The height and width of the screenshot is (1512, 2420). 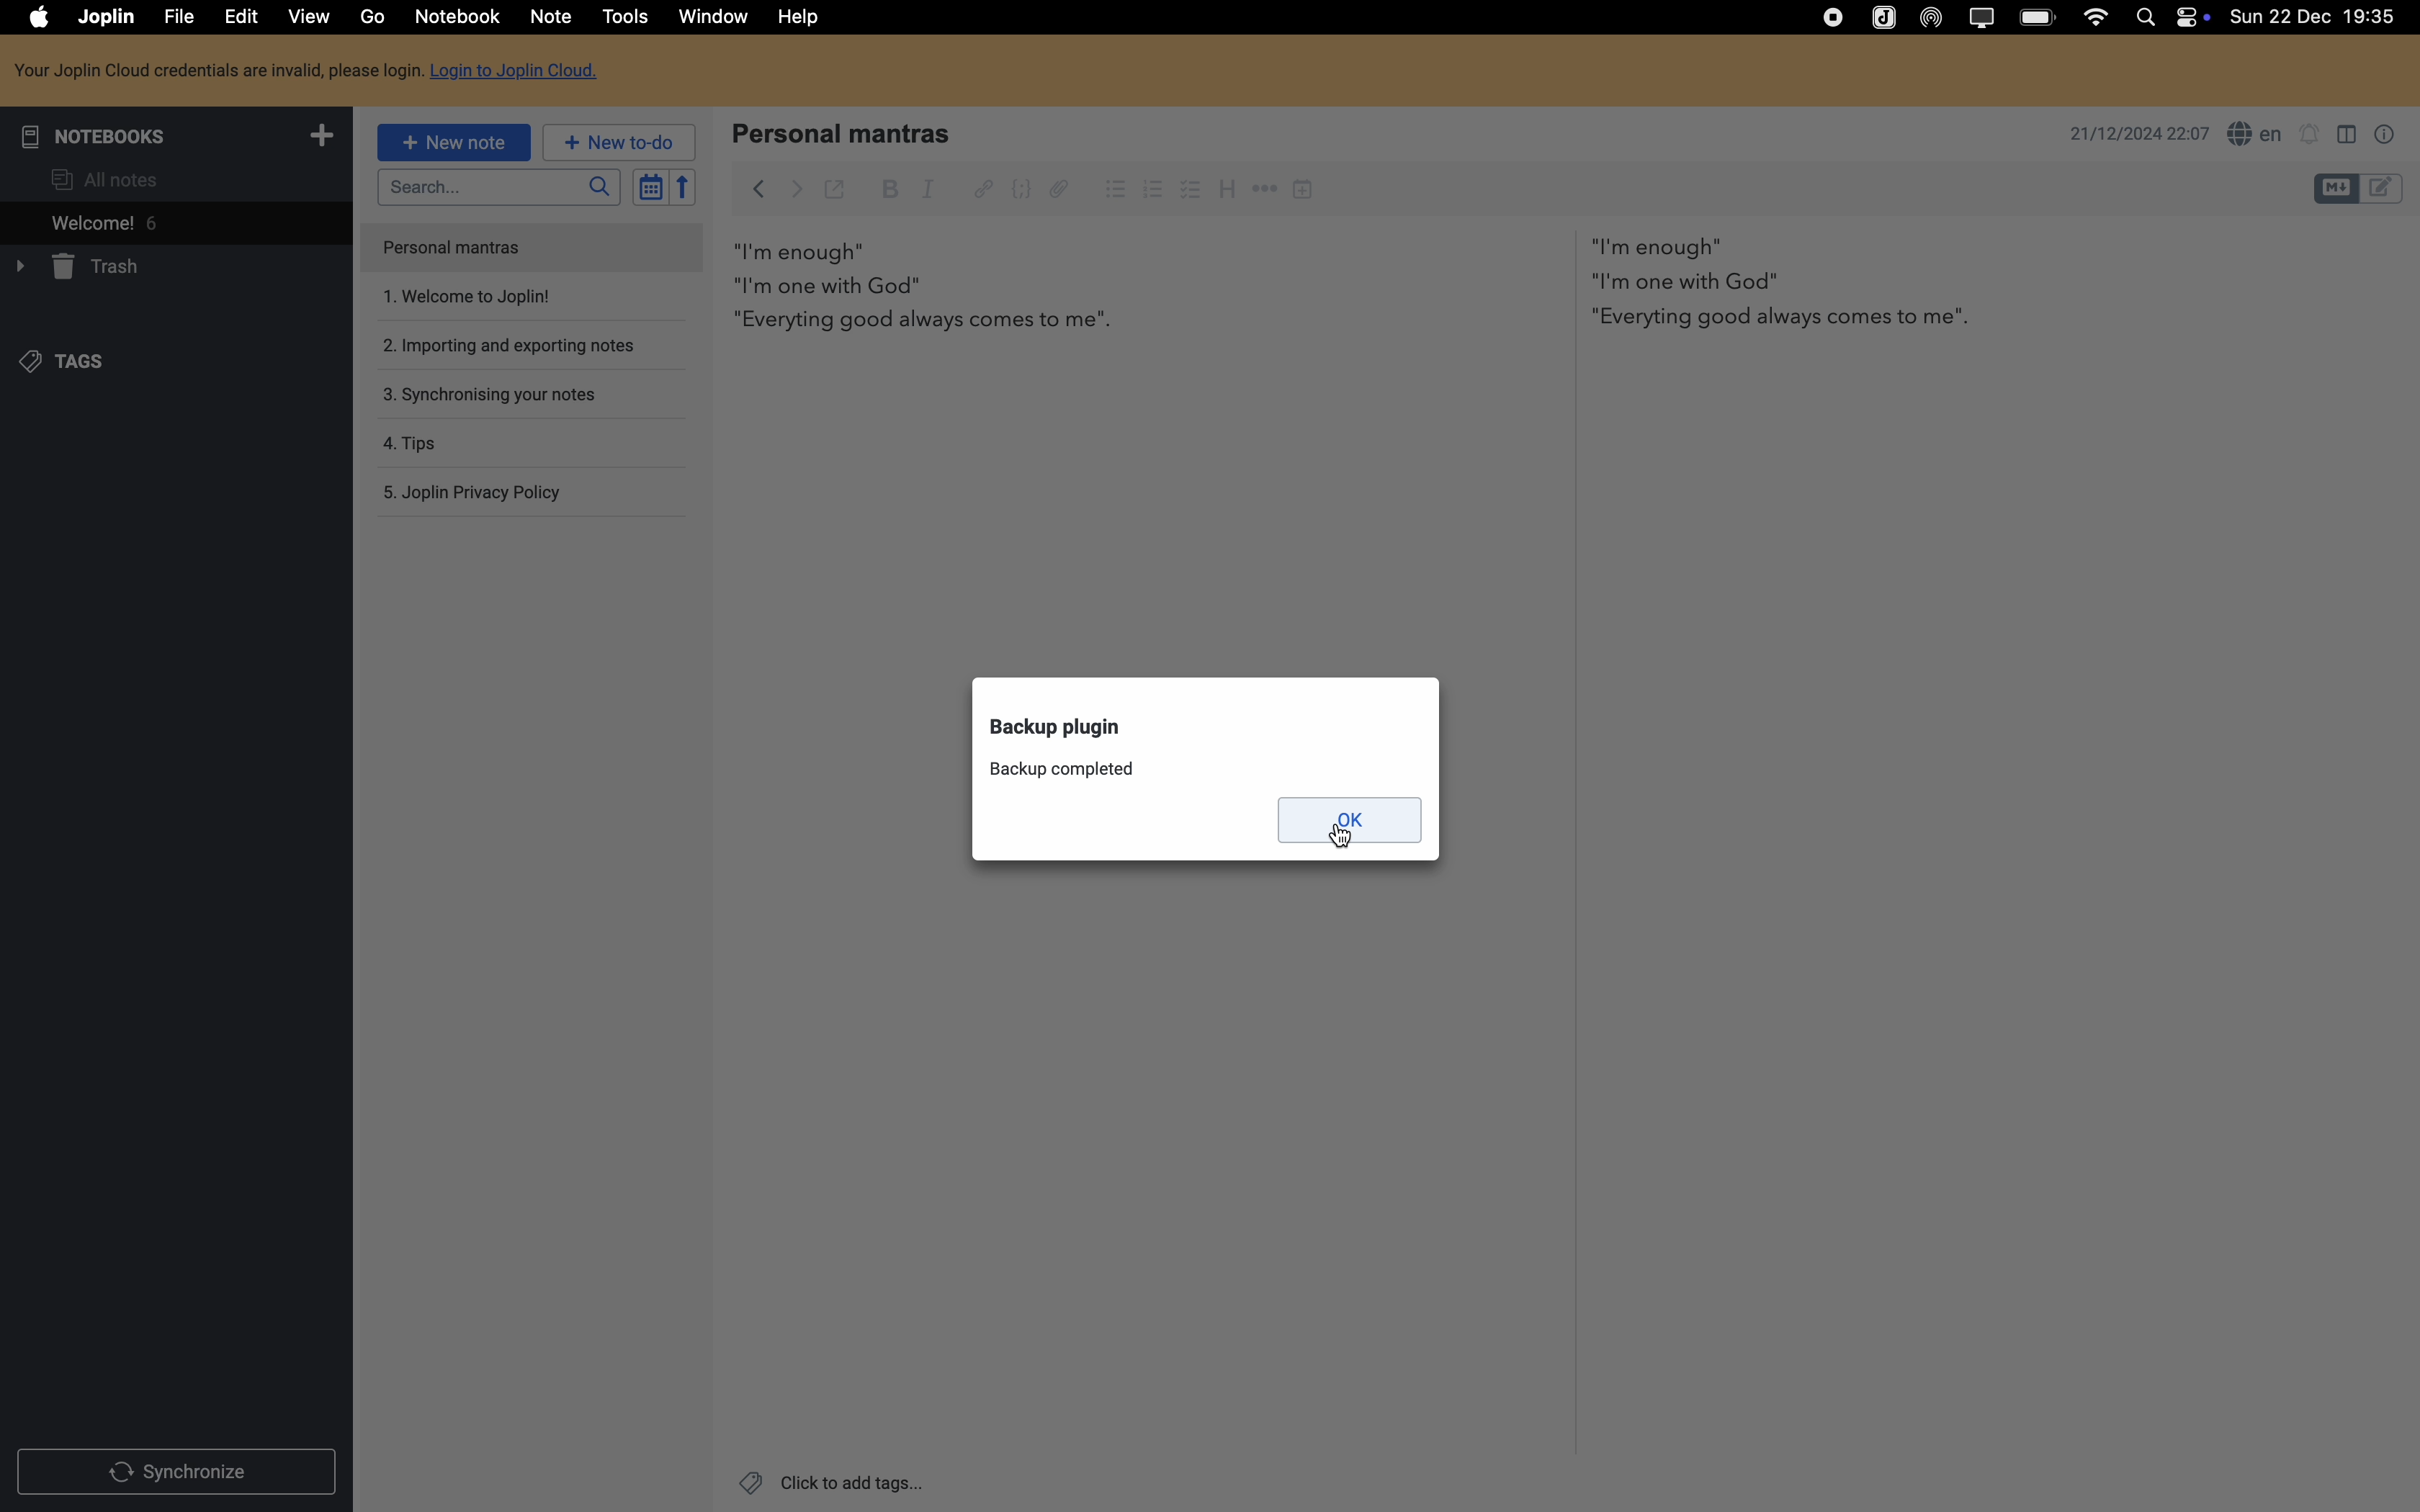 What do you see at coordinates (2193, 18) in the screenshot?
I see `controls` at bounding box center [2193, 18].